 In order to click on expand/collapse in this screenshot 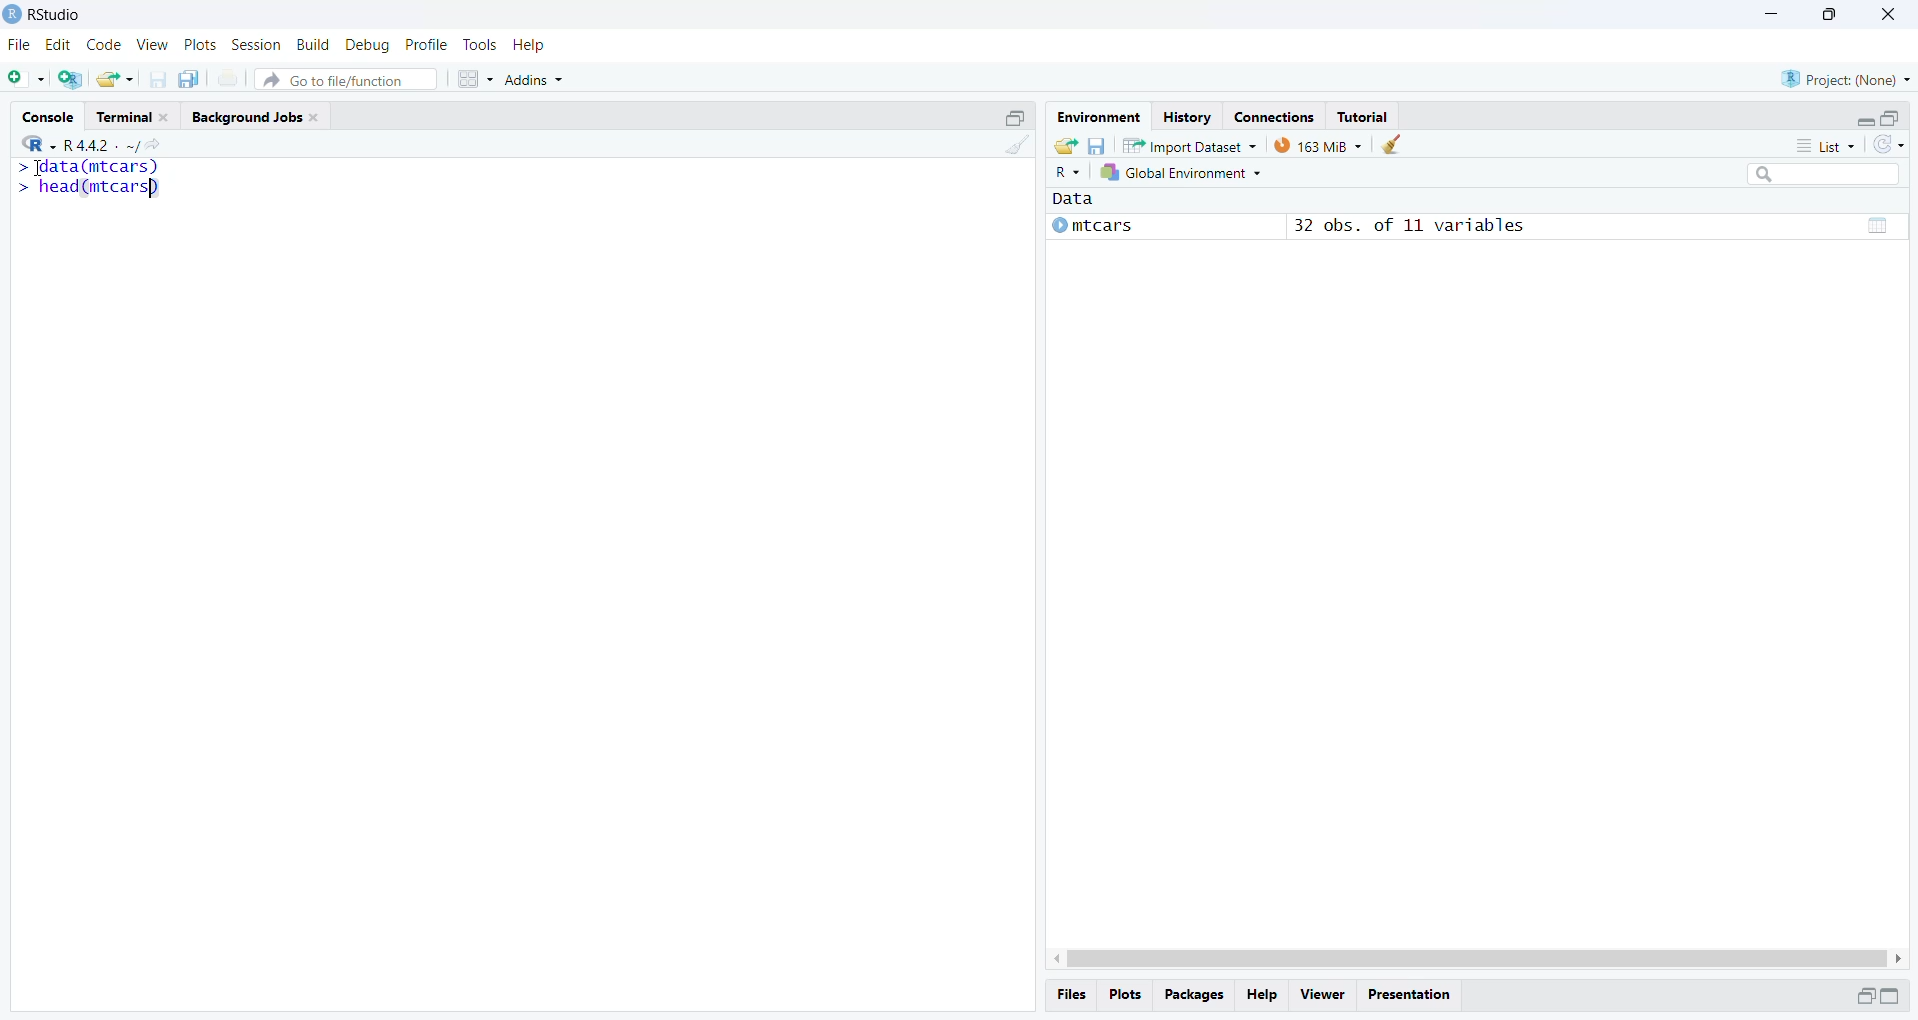, I will do `click(1862, 121)`.